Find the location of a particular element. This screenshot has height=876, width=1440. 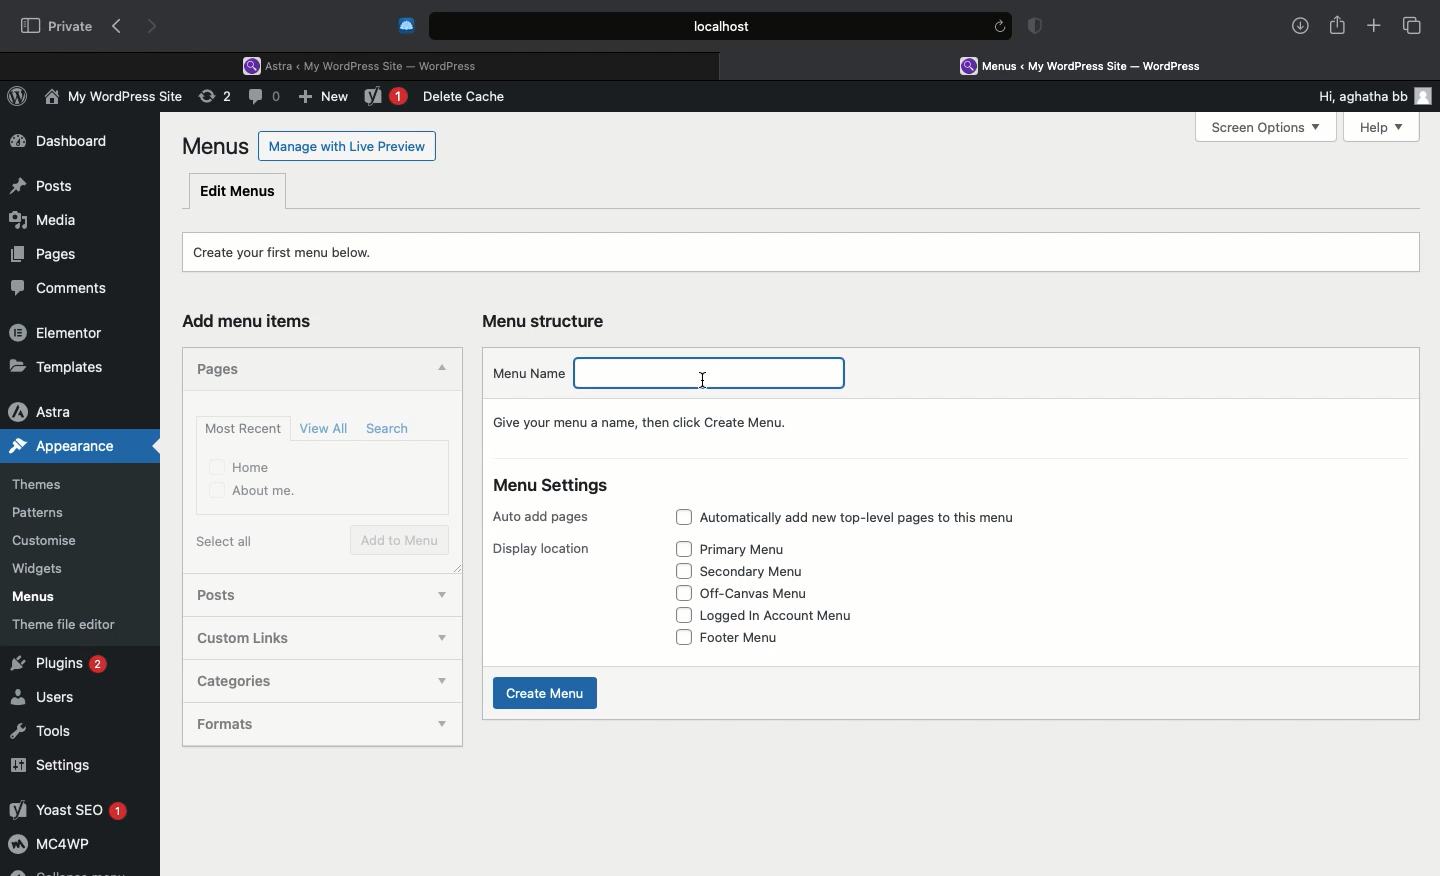

Typing is located at coordinates (715, 372).